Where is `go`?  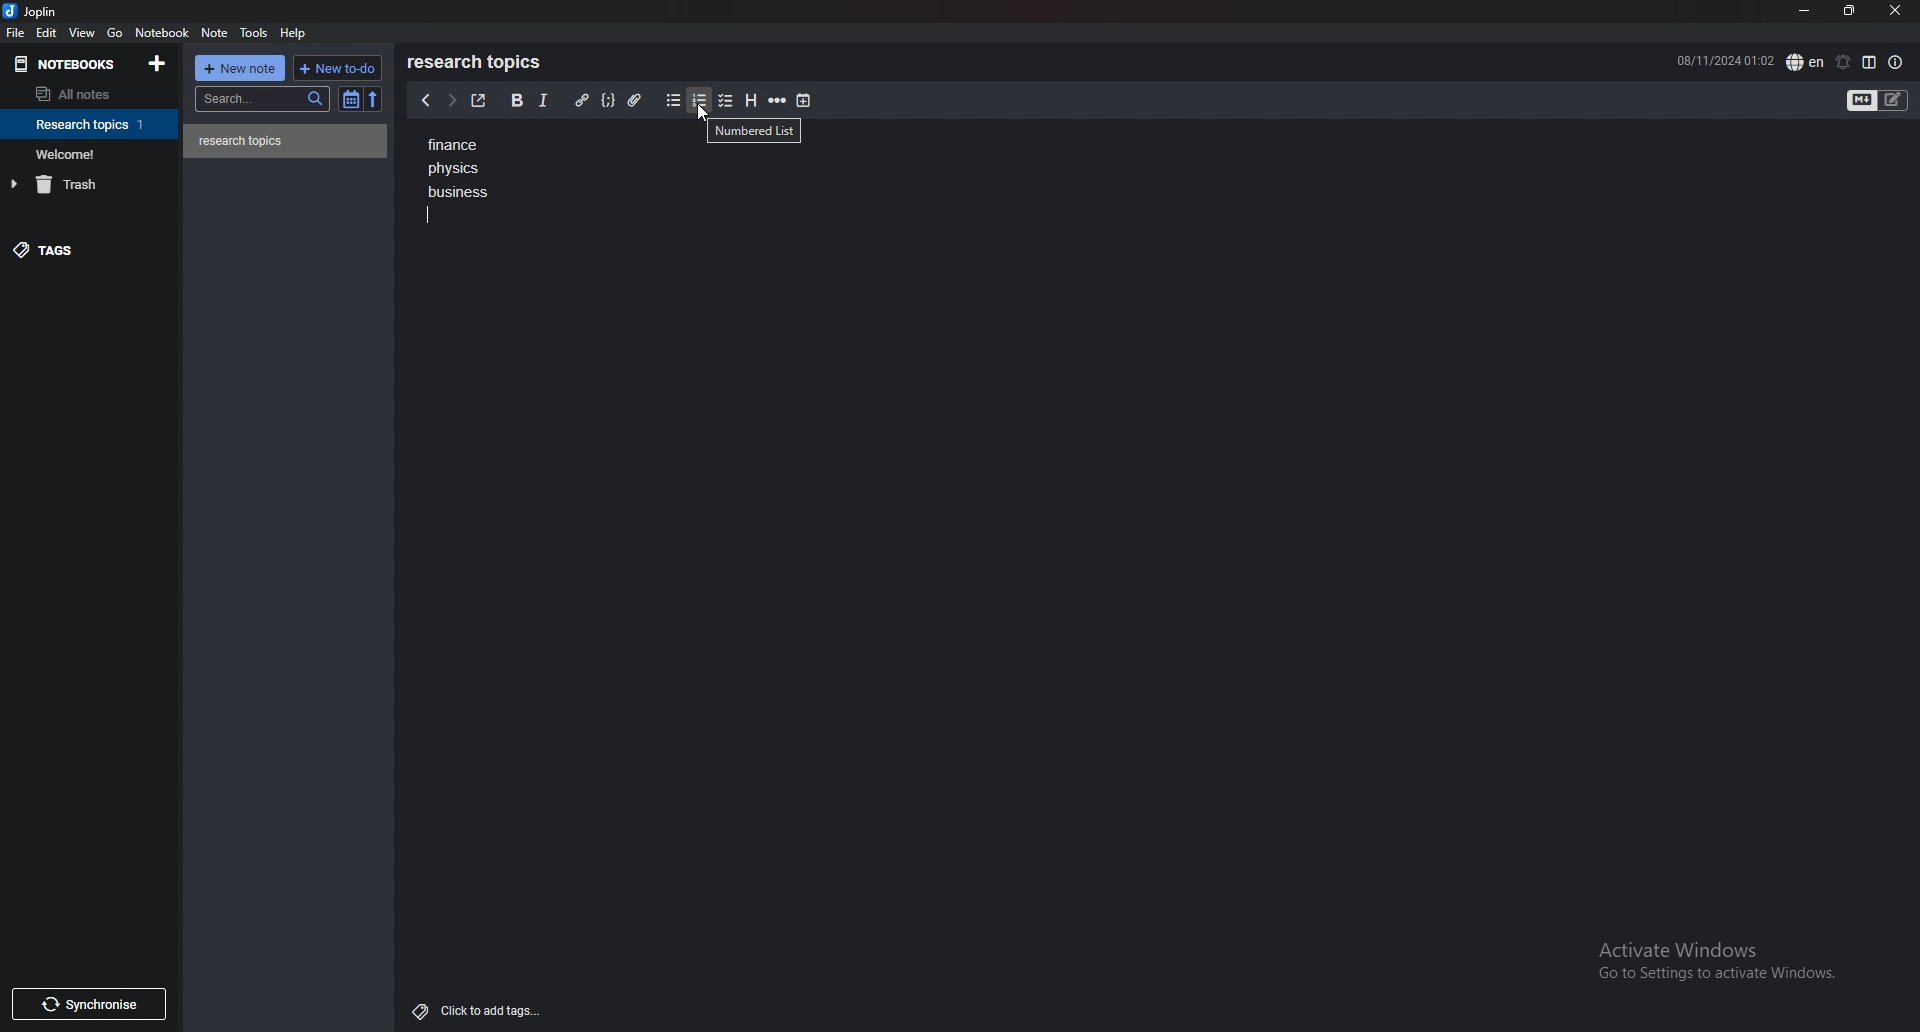 go is located at coordinates (114, 33).